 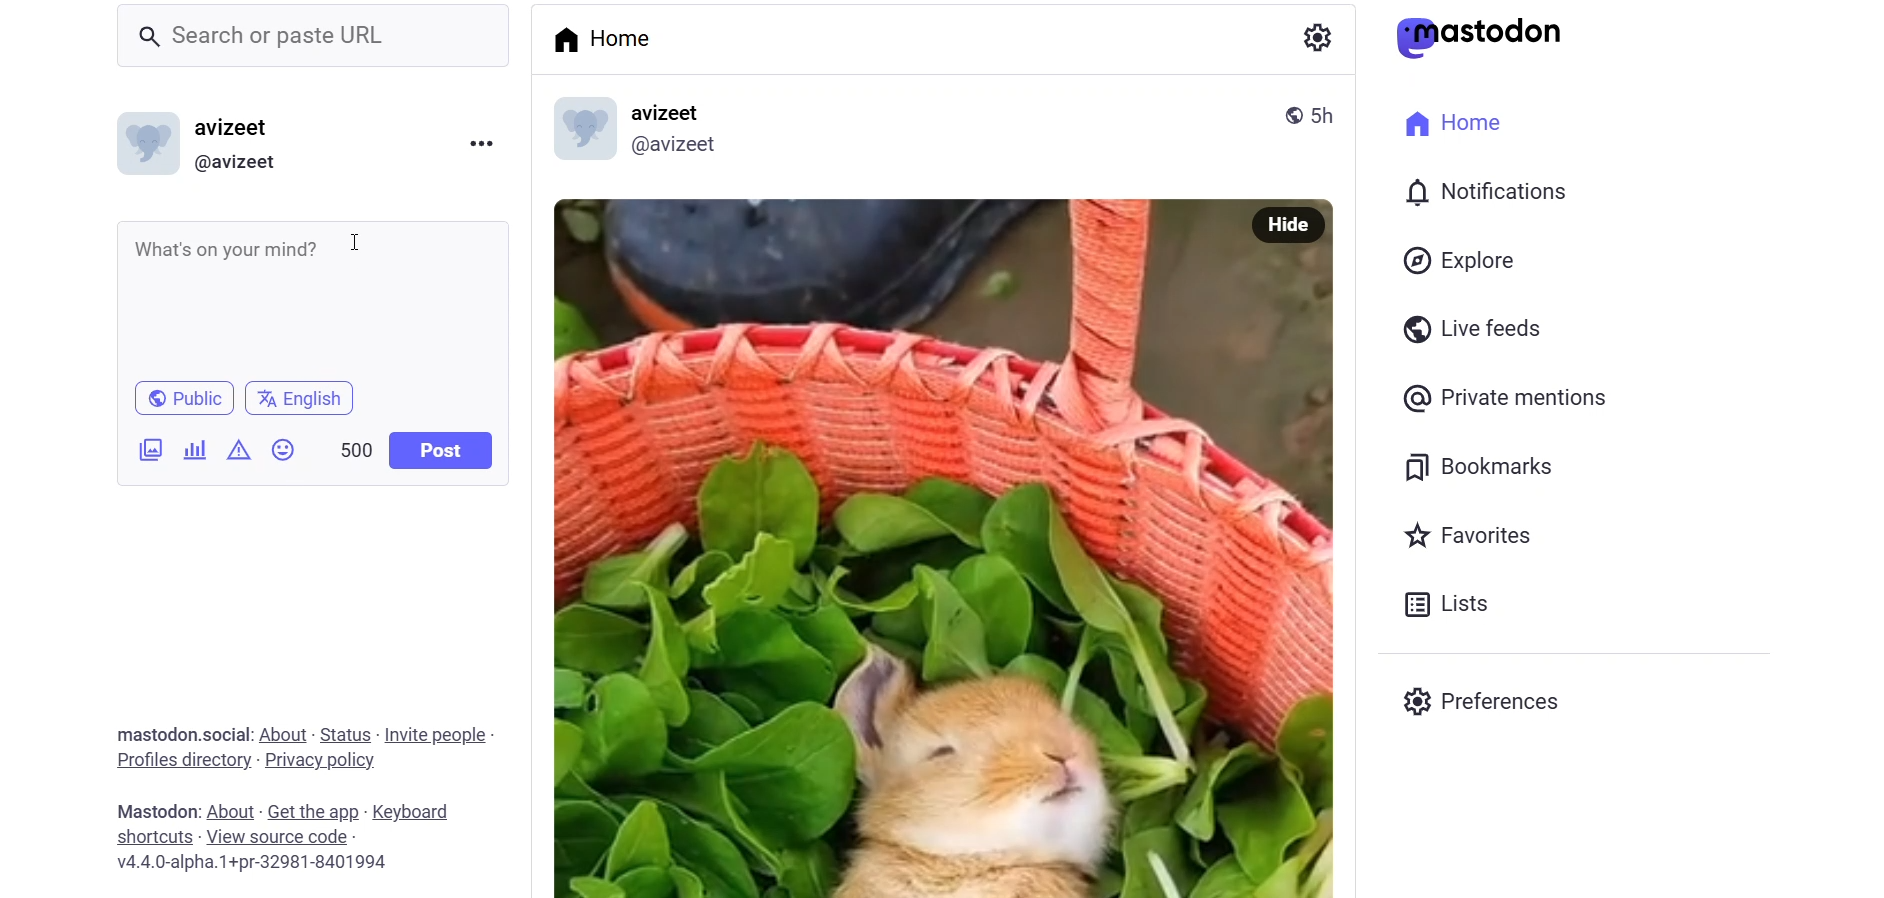 I want to click on image, so click(x=891, y=545).